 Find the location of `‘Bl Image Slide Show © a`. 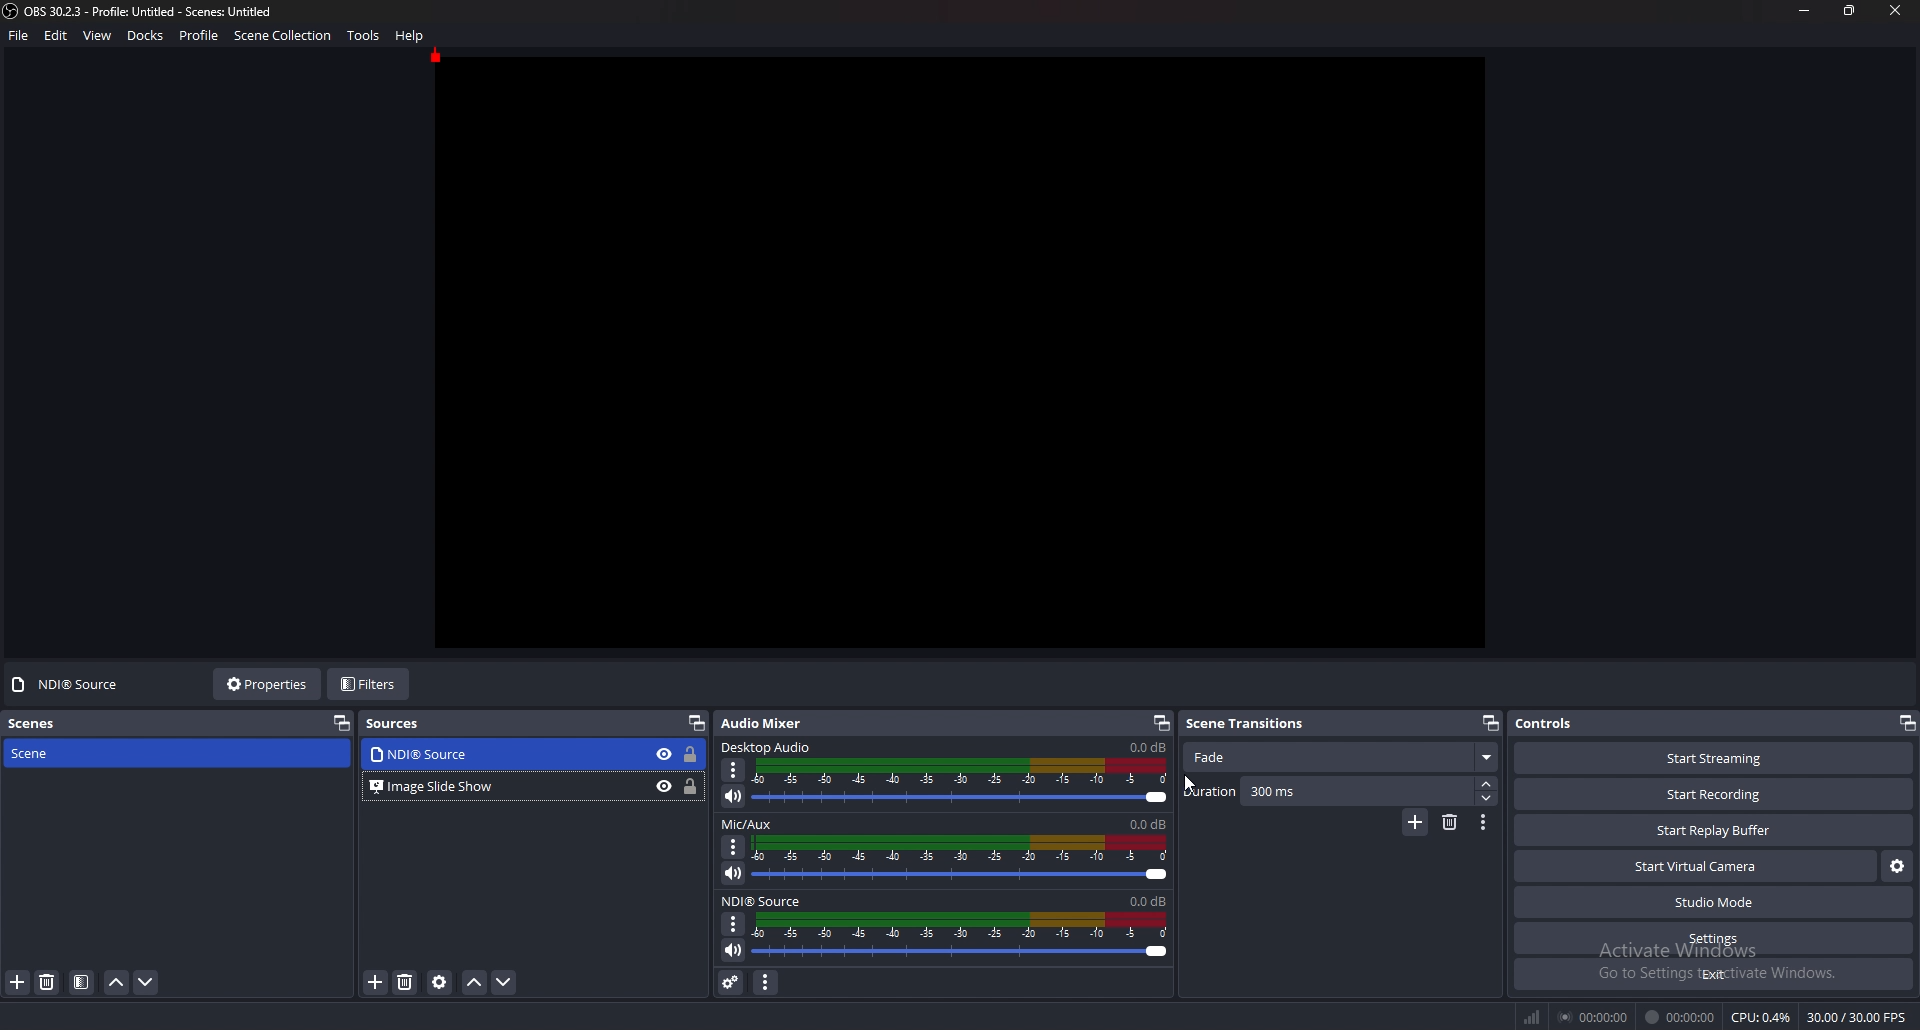

‘Bl Image Slide Show © a is located at coordinates (526, 789).